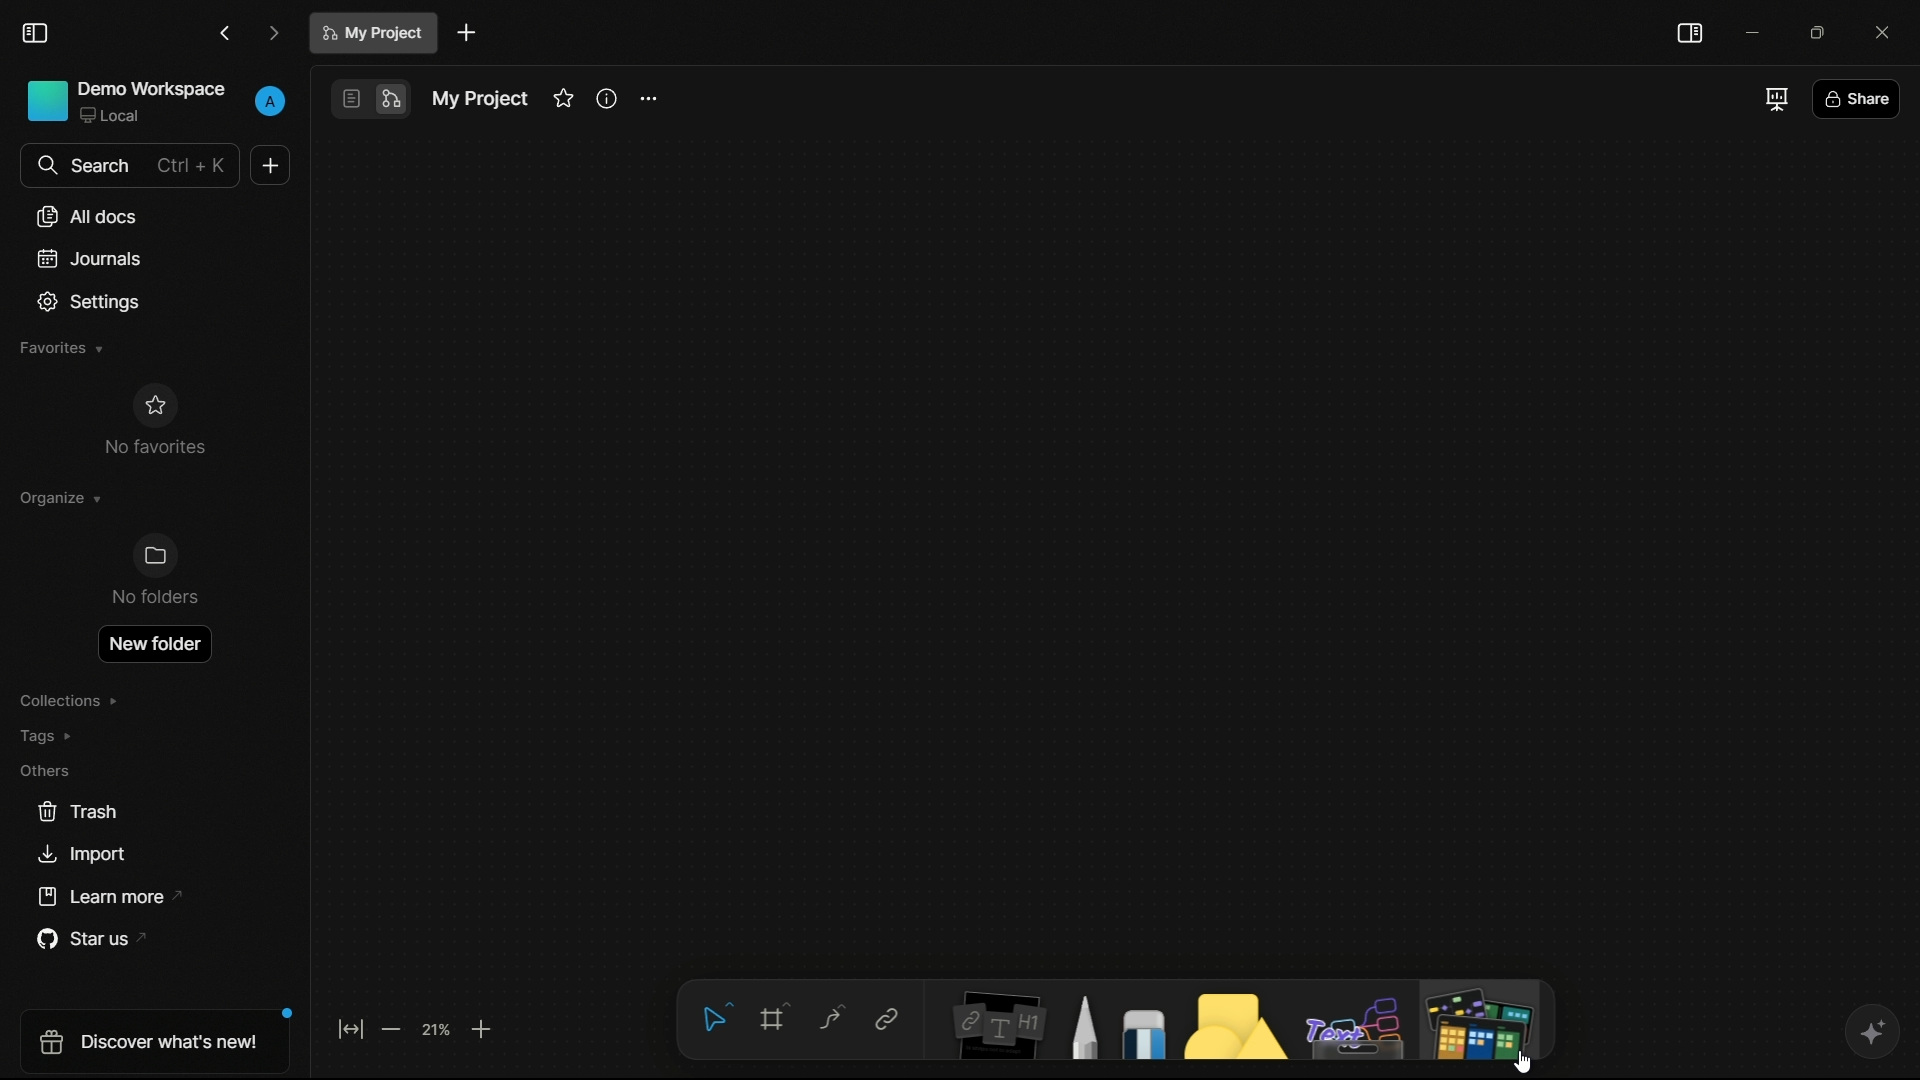 This screenshot has width=1920, height=1080. I want to click on import, so click(85, 857).